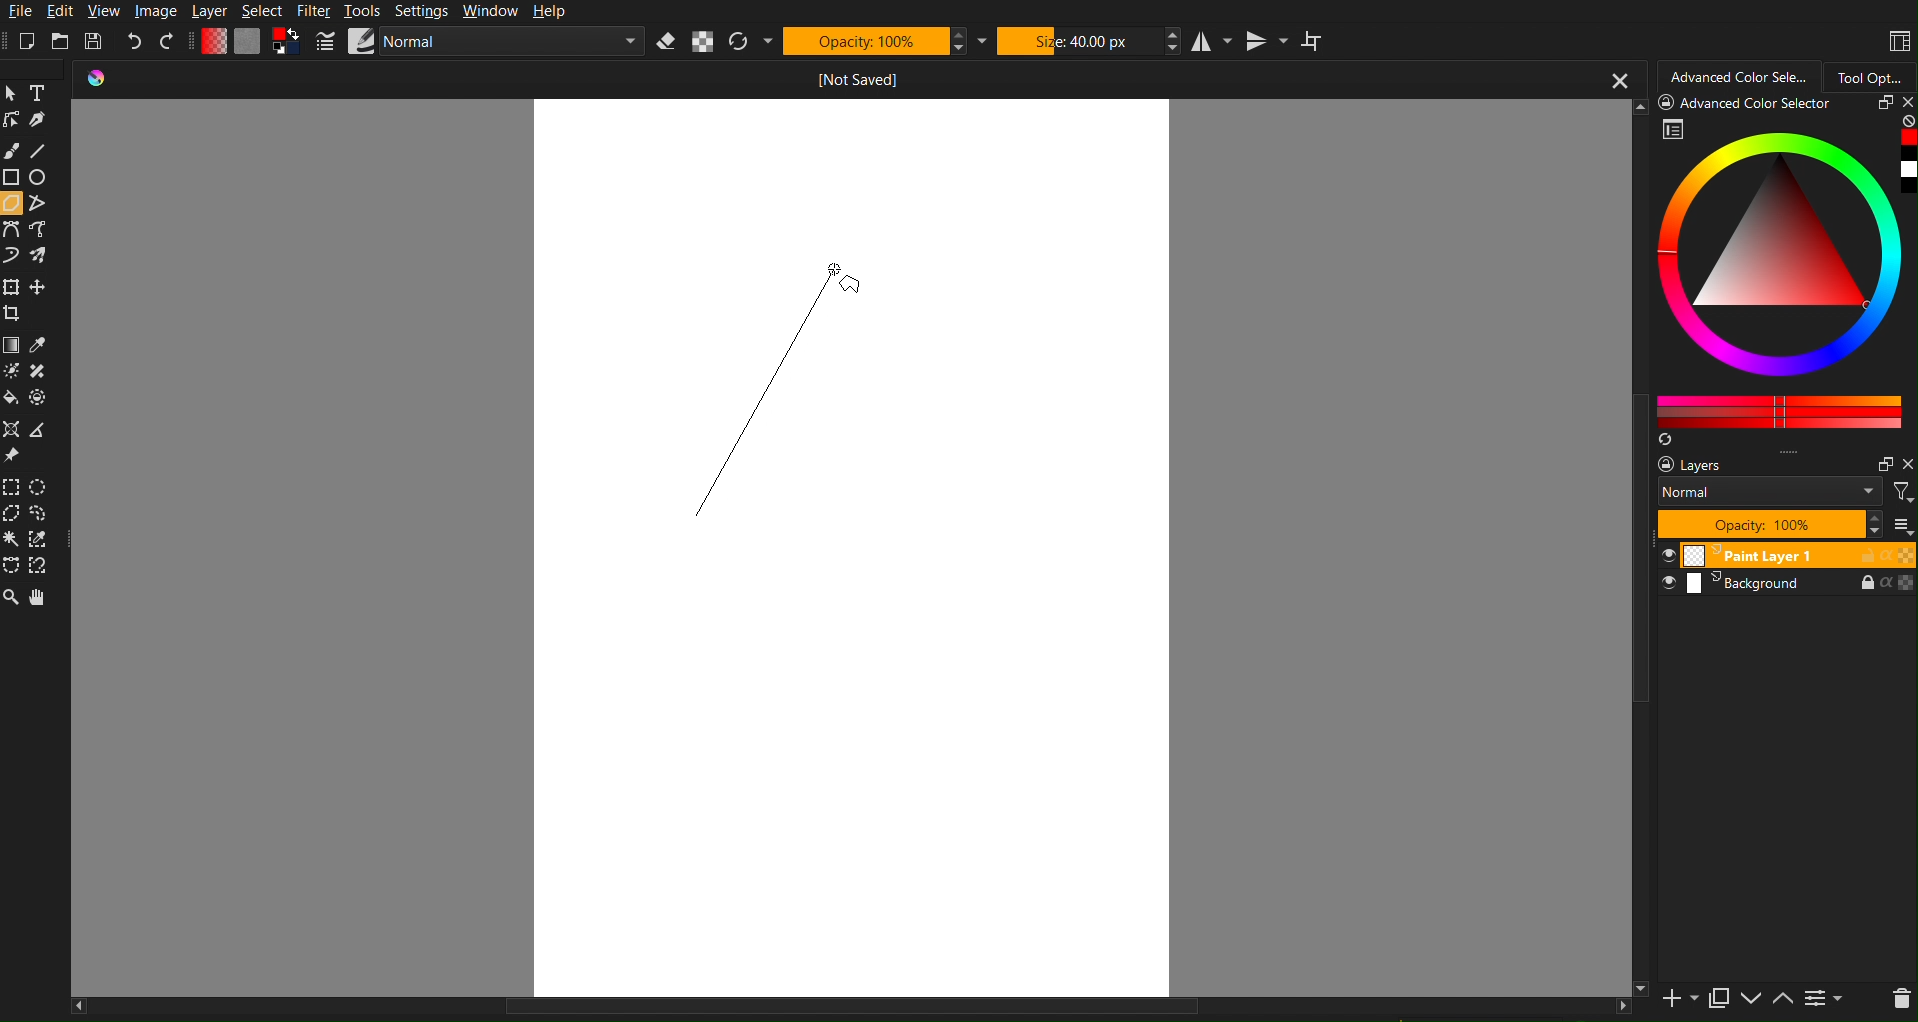 This screenshot has height=1022, width=1918. Describe the element at coordinates (12, 177) in the screenshot. I see `rectangle tool` at that location.